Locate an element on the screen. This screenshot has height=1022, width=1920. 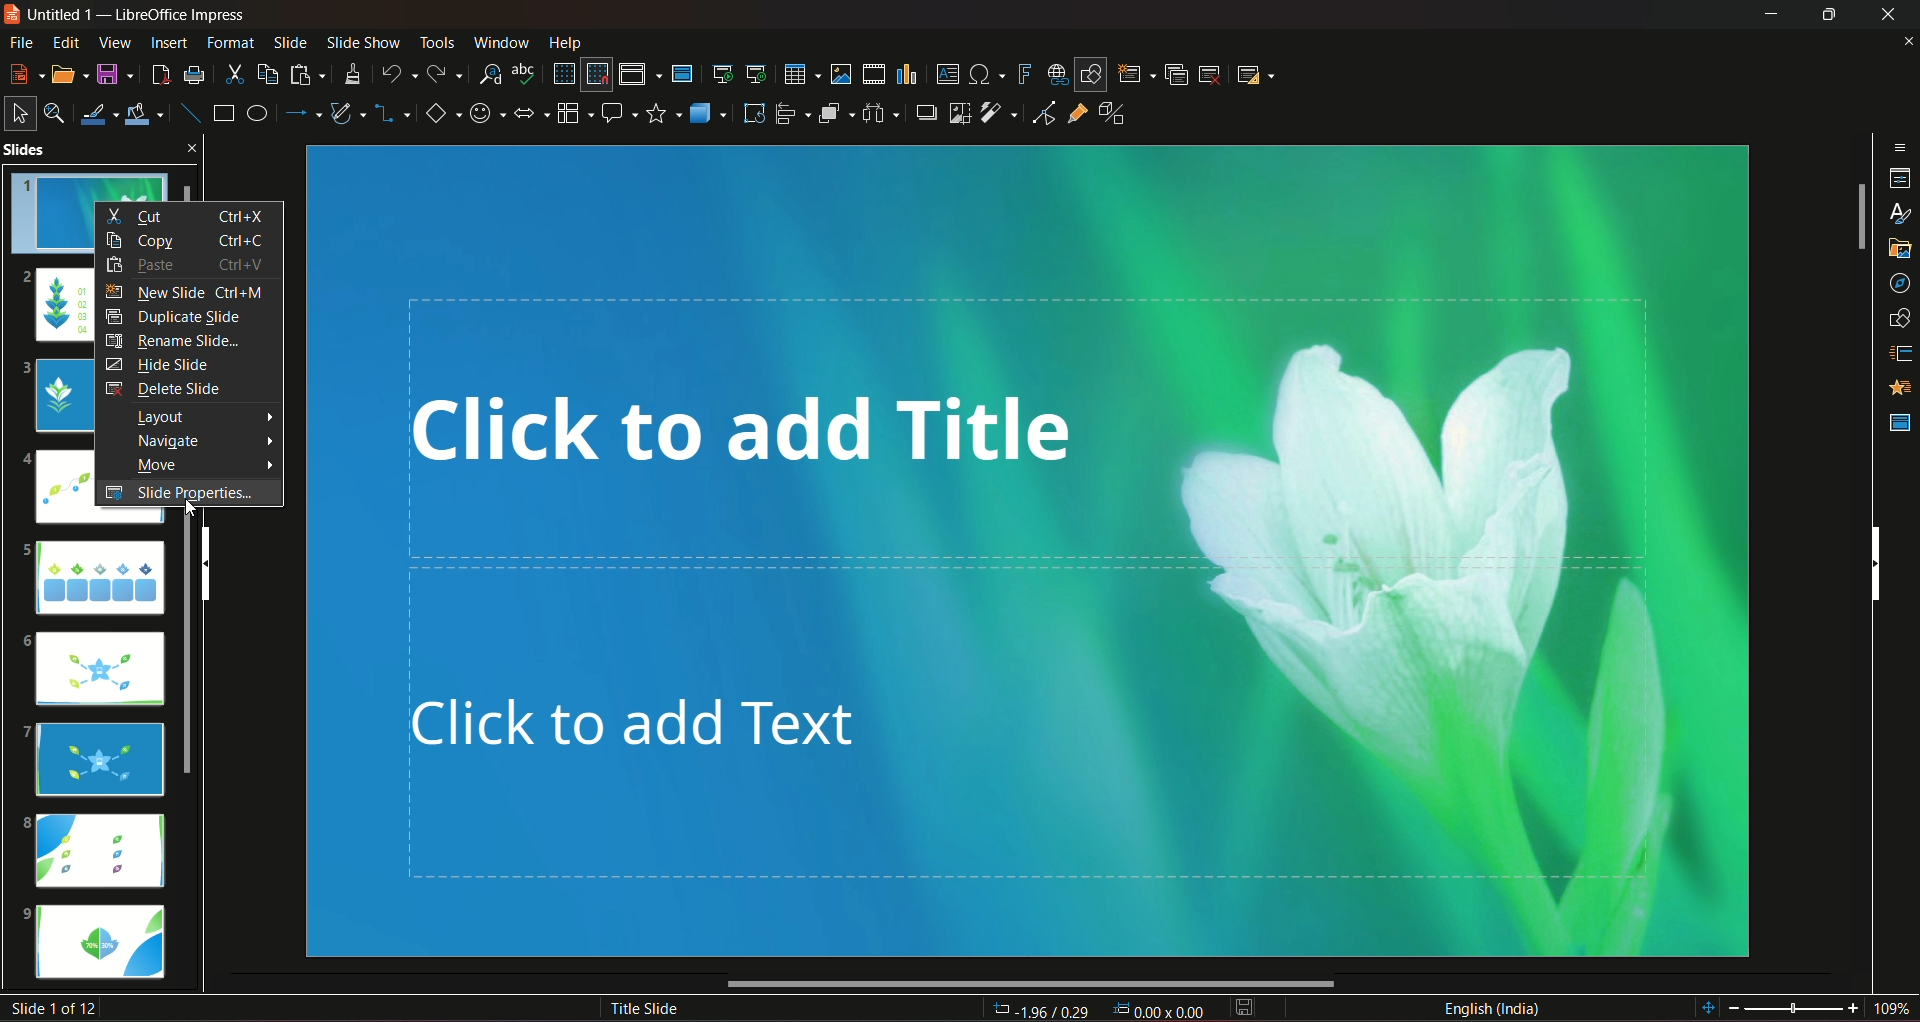
arrange is located at coordinates (836, 115).